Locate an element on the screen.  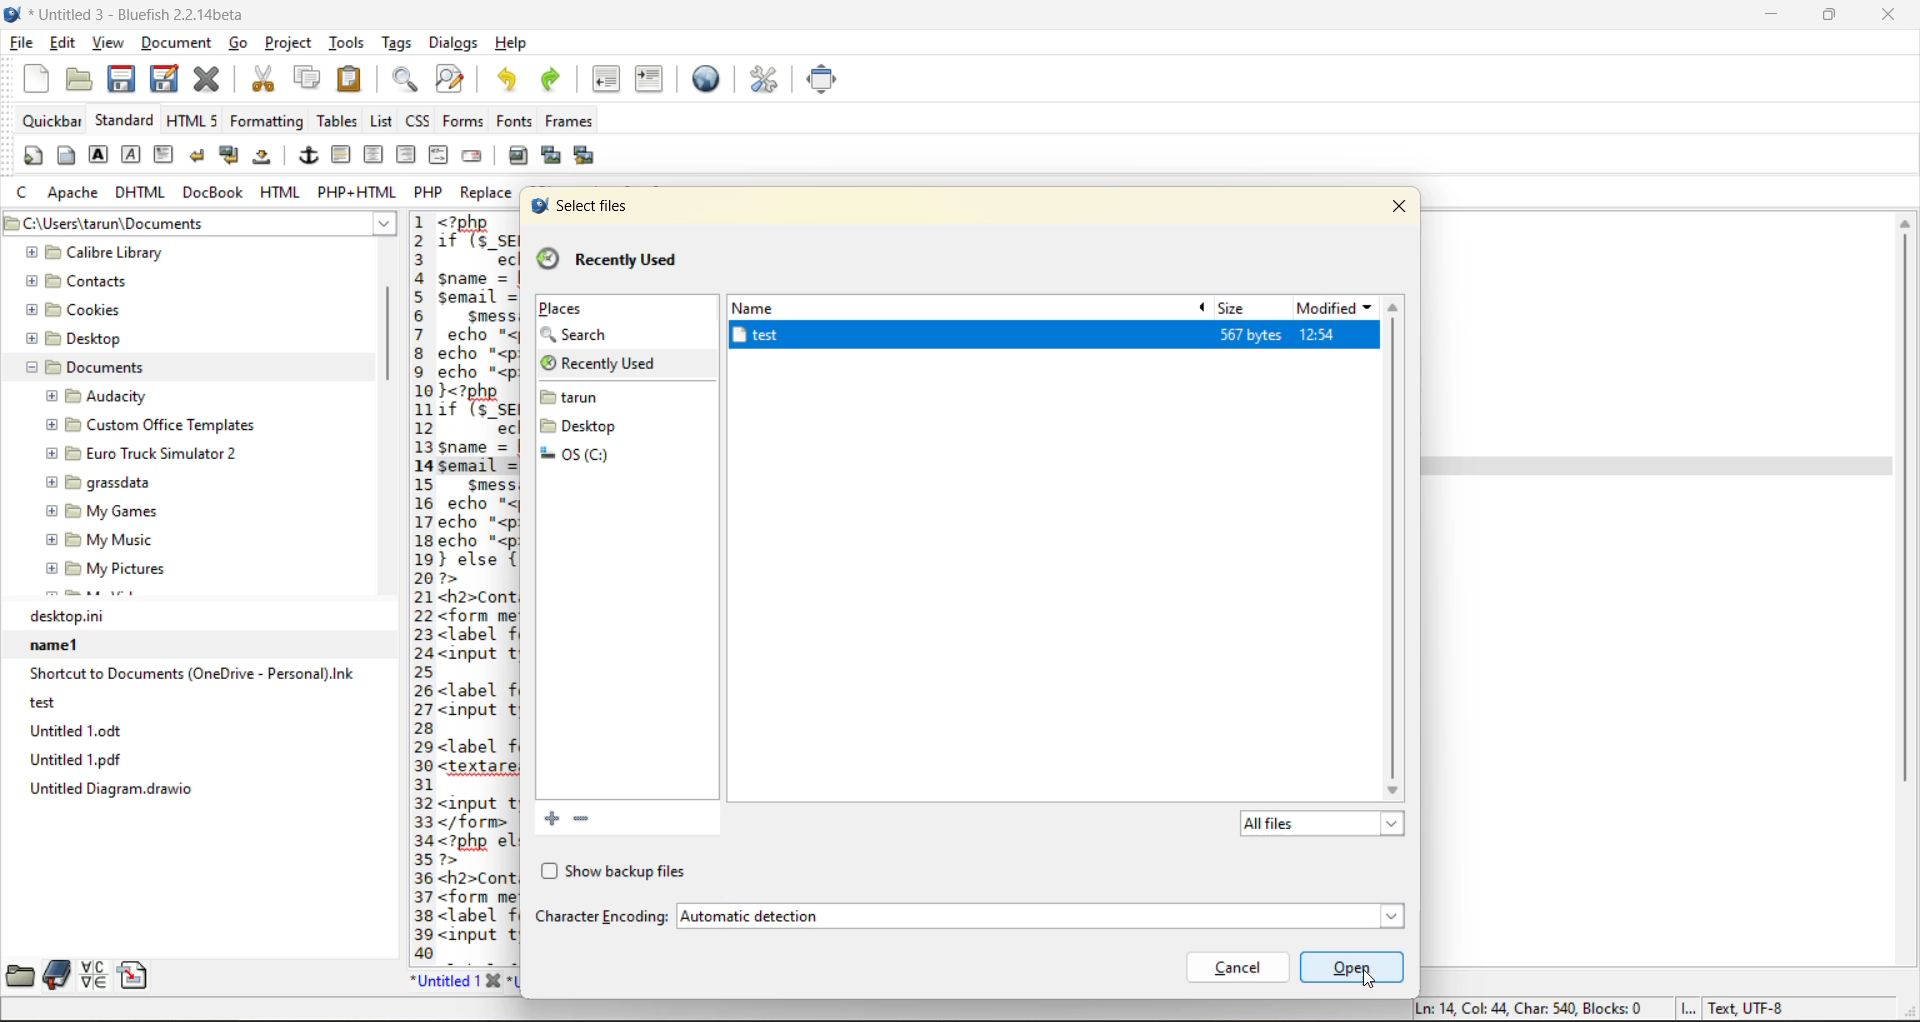
add current folder to bookmark is located at coordinates (549, 817).